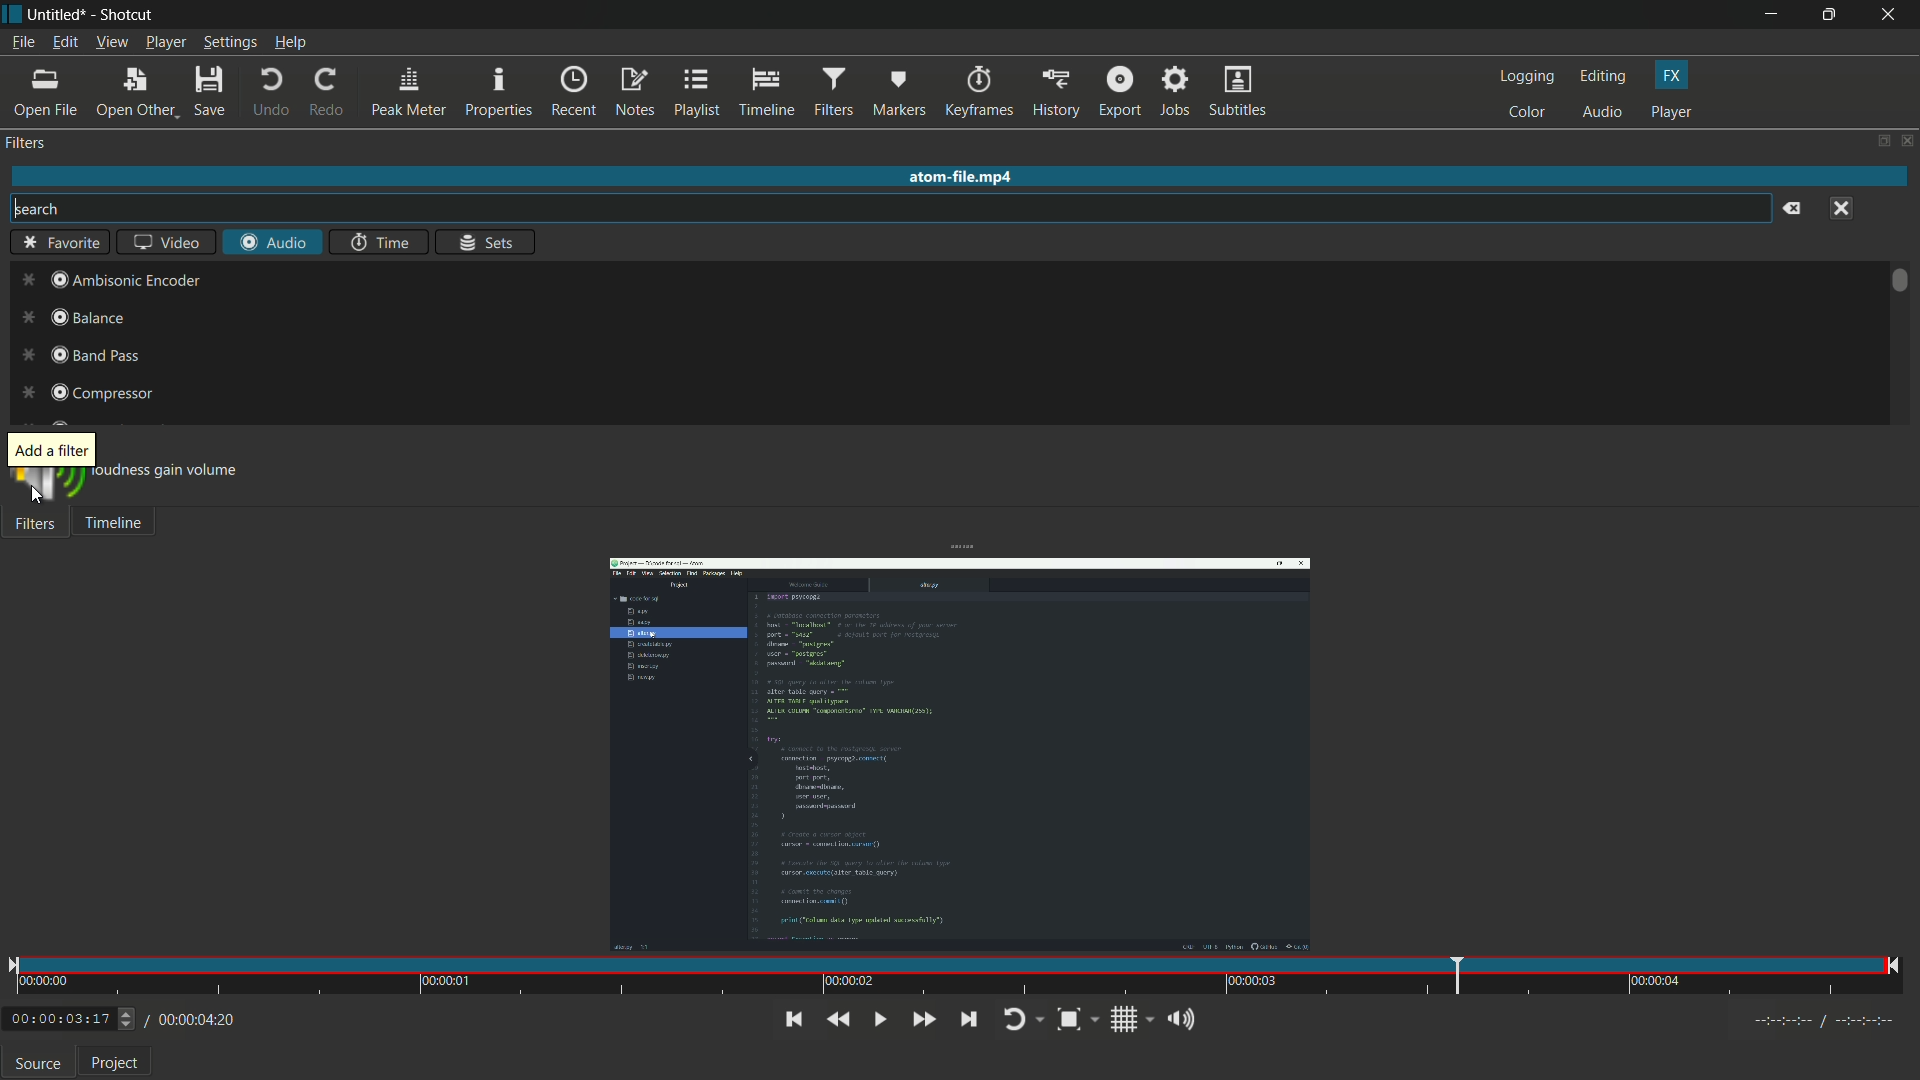 Image resolution: width=1920 pixels, height=1080 pixels. What do you see at coordinates (1900, 284) in the screenshot?
I see `scroll bar` at bounding box center [1900, 284].